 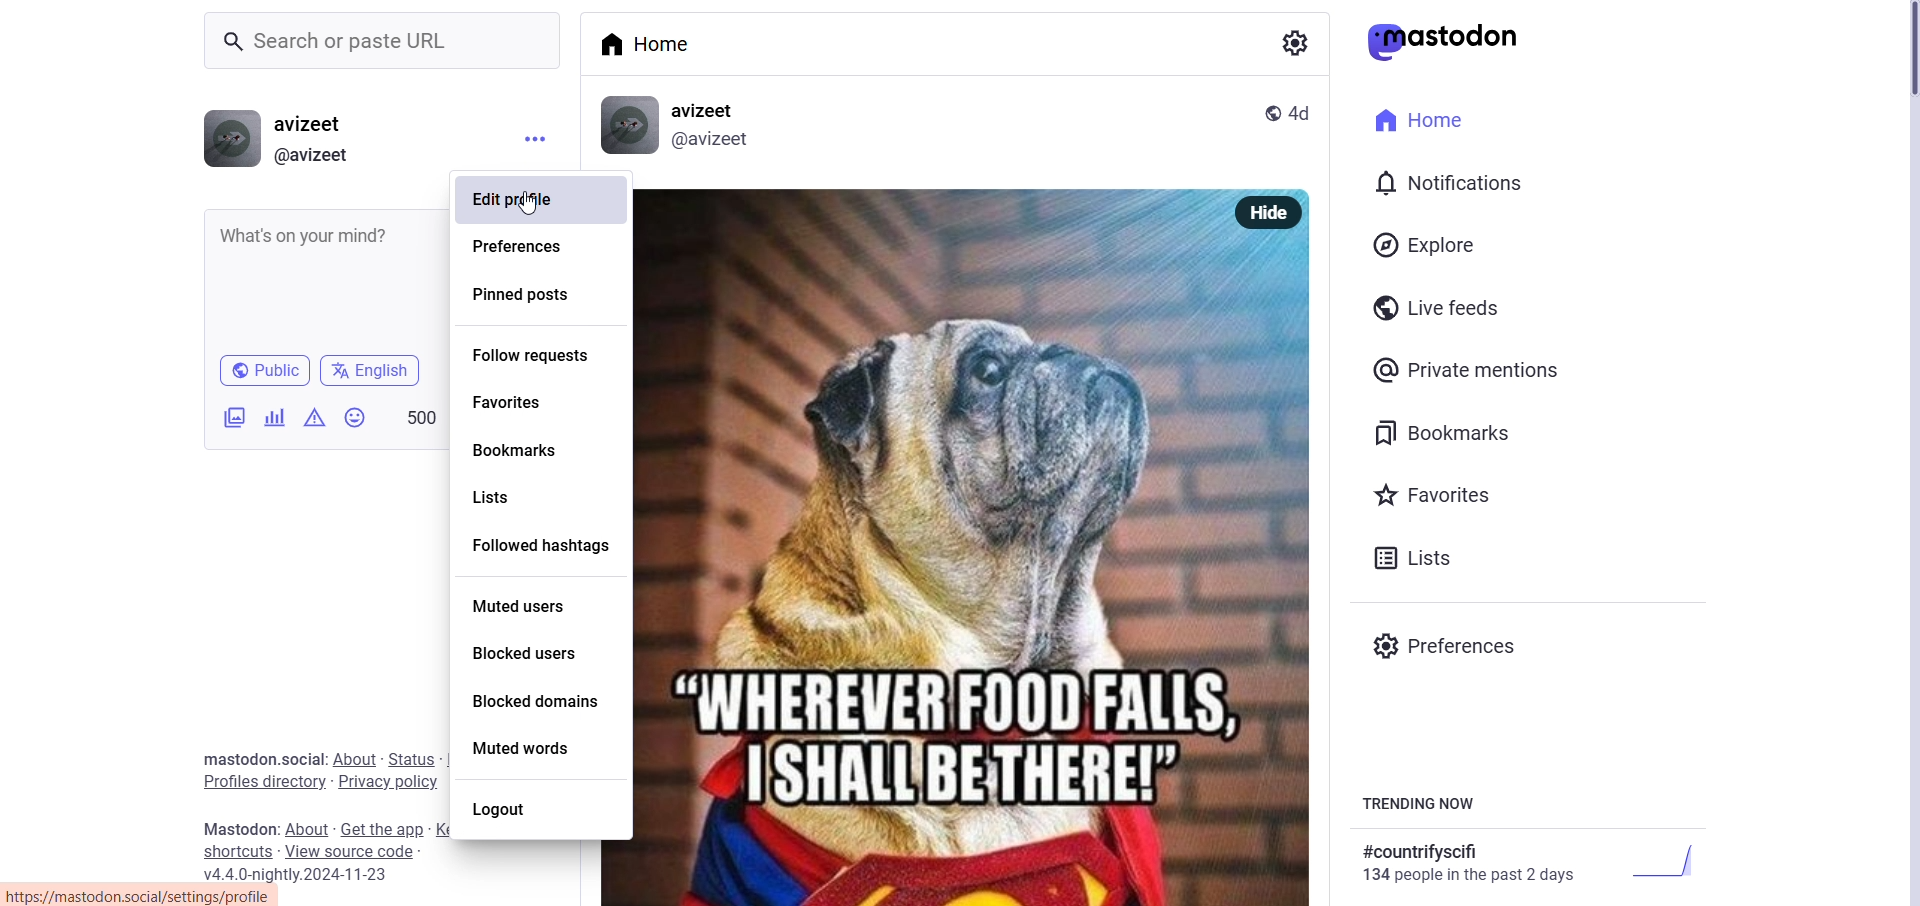 I want to click on blocked domains, so click(x=543, y=698).